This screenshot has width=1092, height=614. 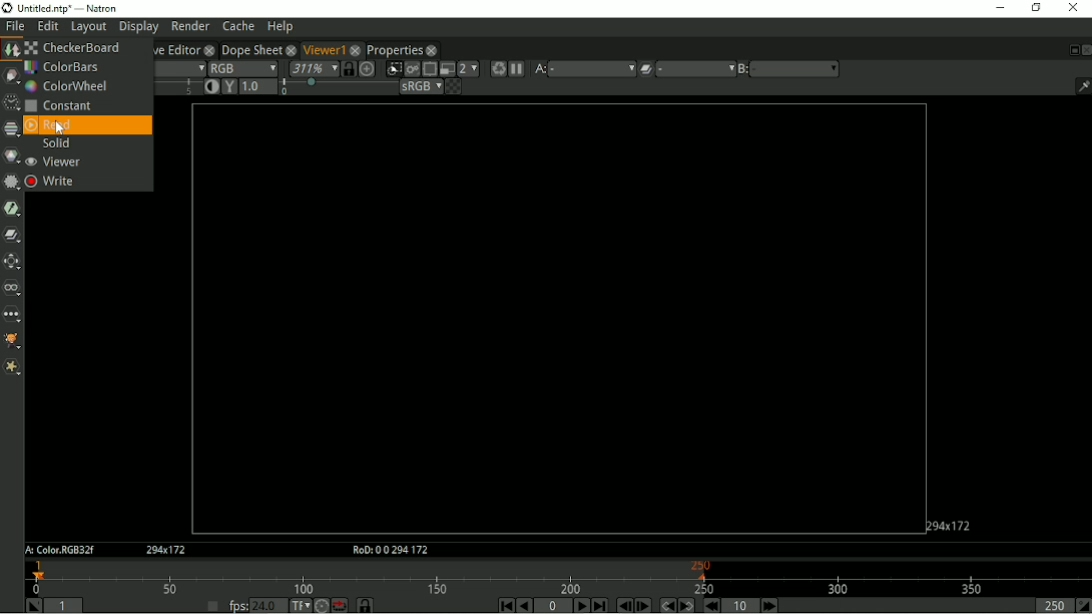 What do you see at coordinates (53, 181) in the screenshot?
I see `Write` at bounding box center [53, 181].